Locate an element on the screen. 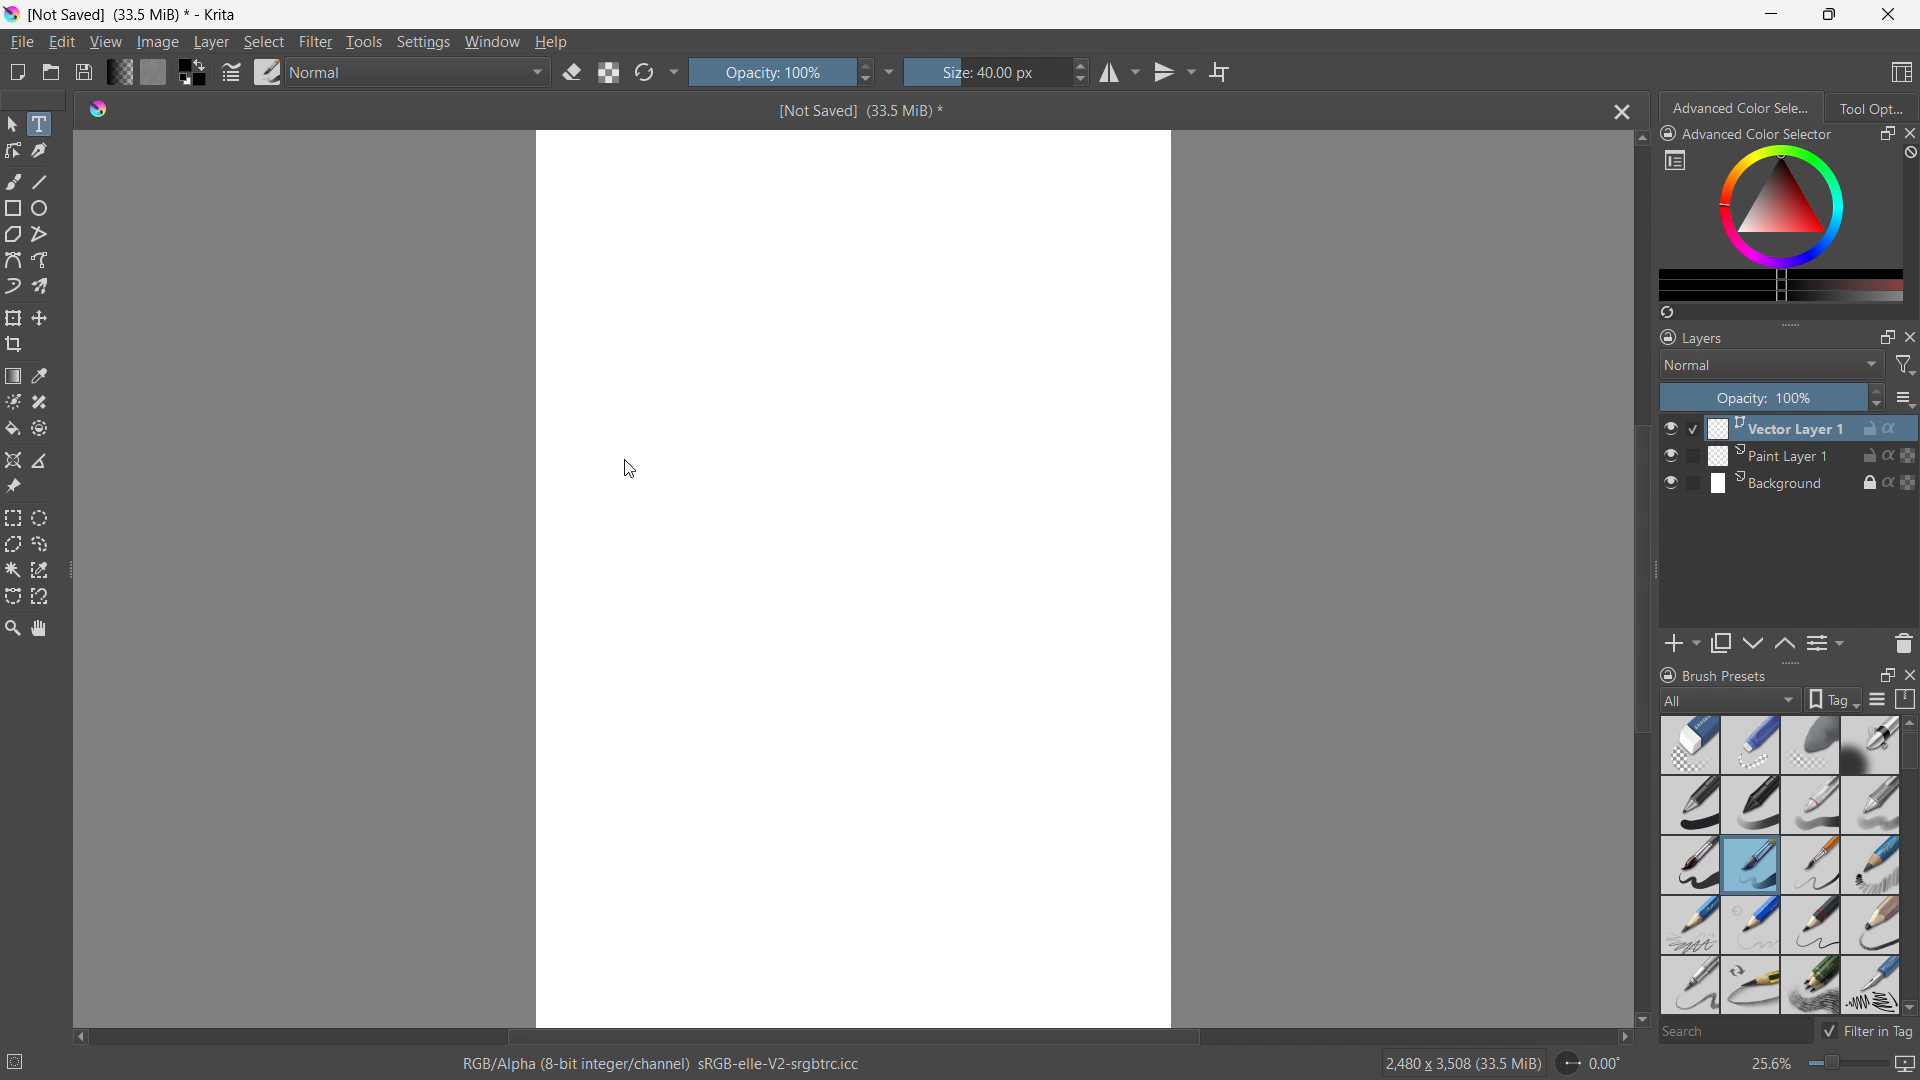 Image resolution: width=1920 pixels, height=1080 pixels. filter is located at coordinates (1906, 365).